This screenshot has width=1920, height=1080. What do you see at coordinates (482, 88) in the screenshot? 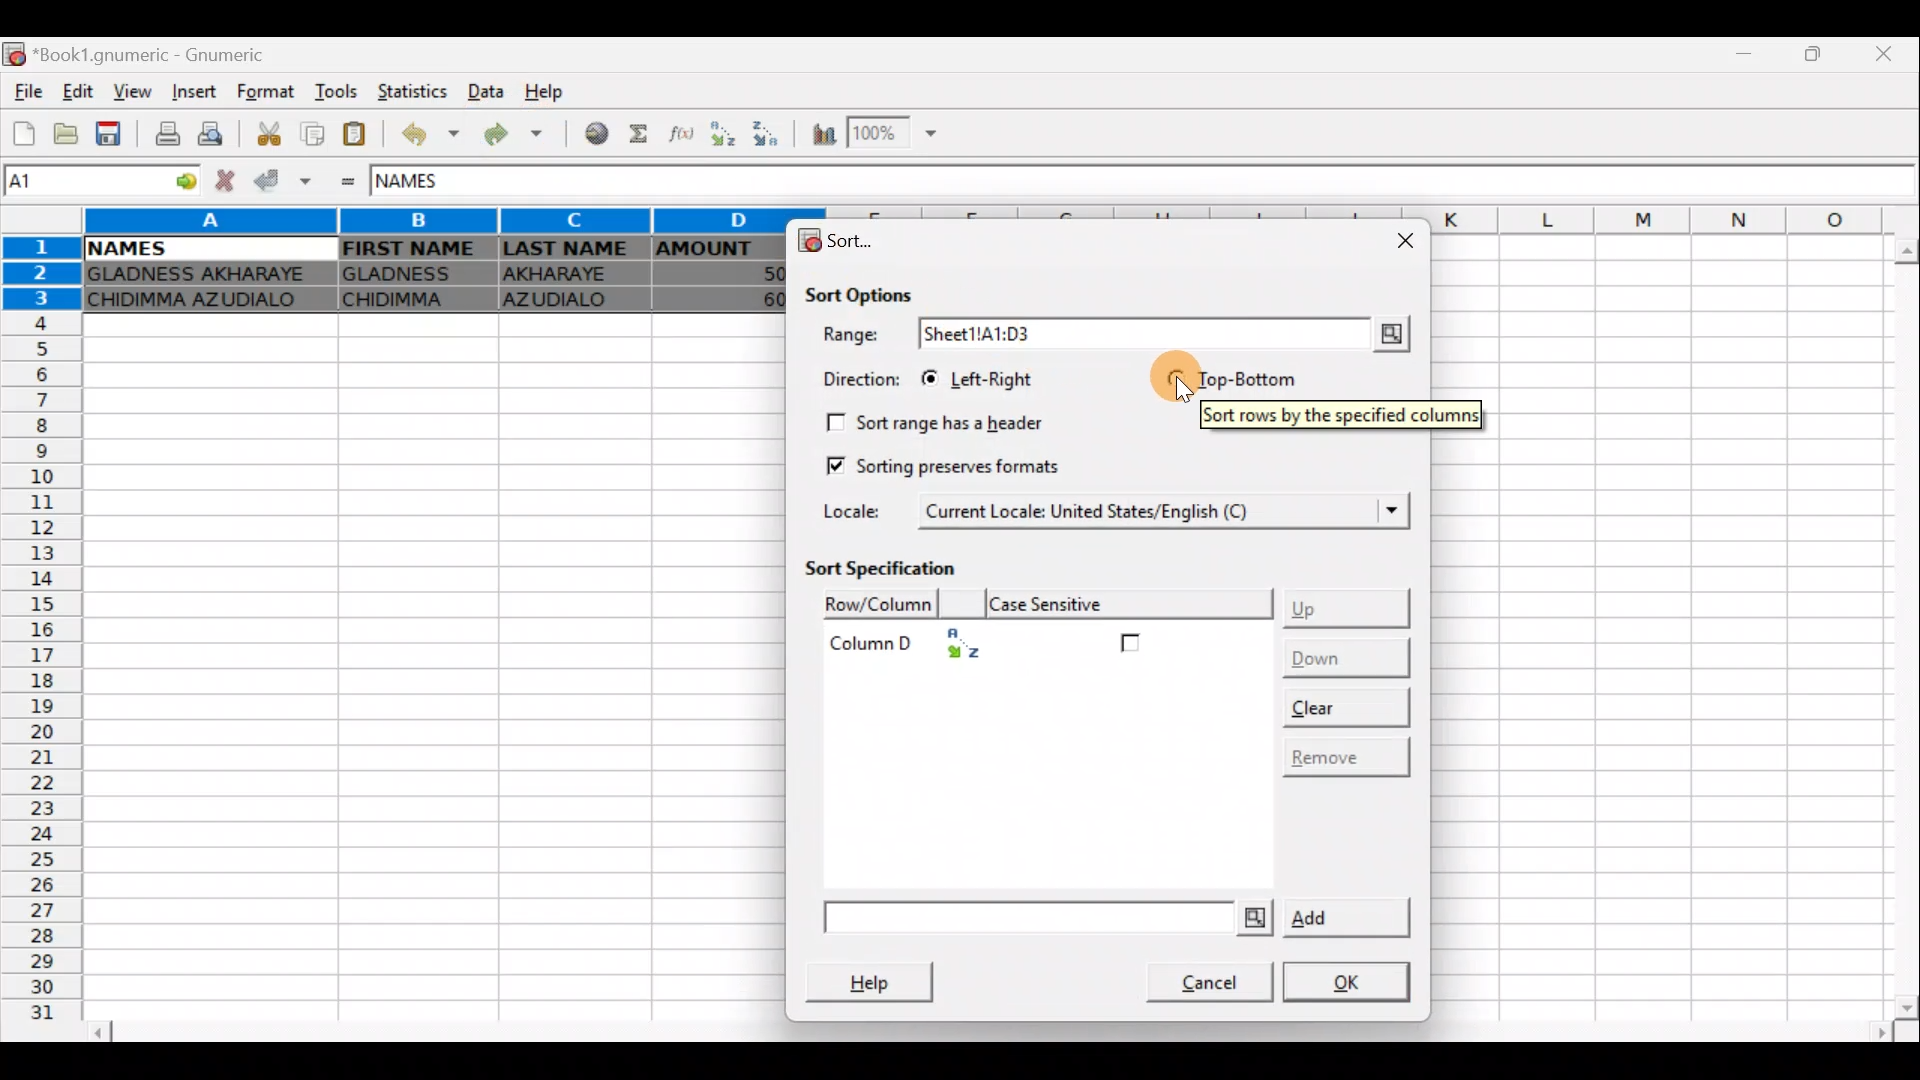
I see `Data` at bounding box center [482, 88].